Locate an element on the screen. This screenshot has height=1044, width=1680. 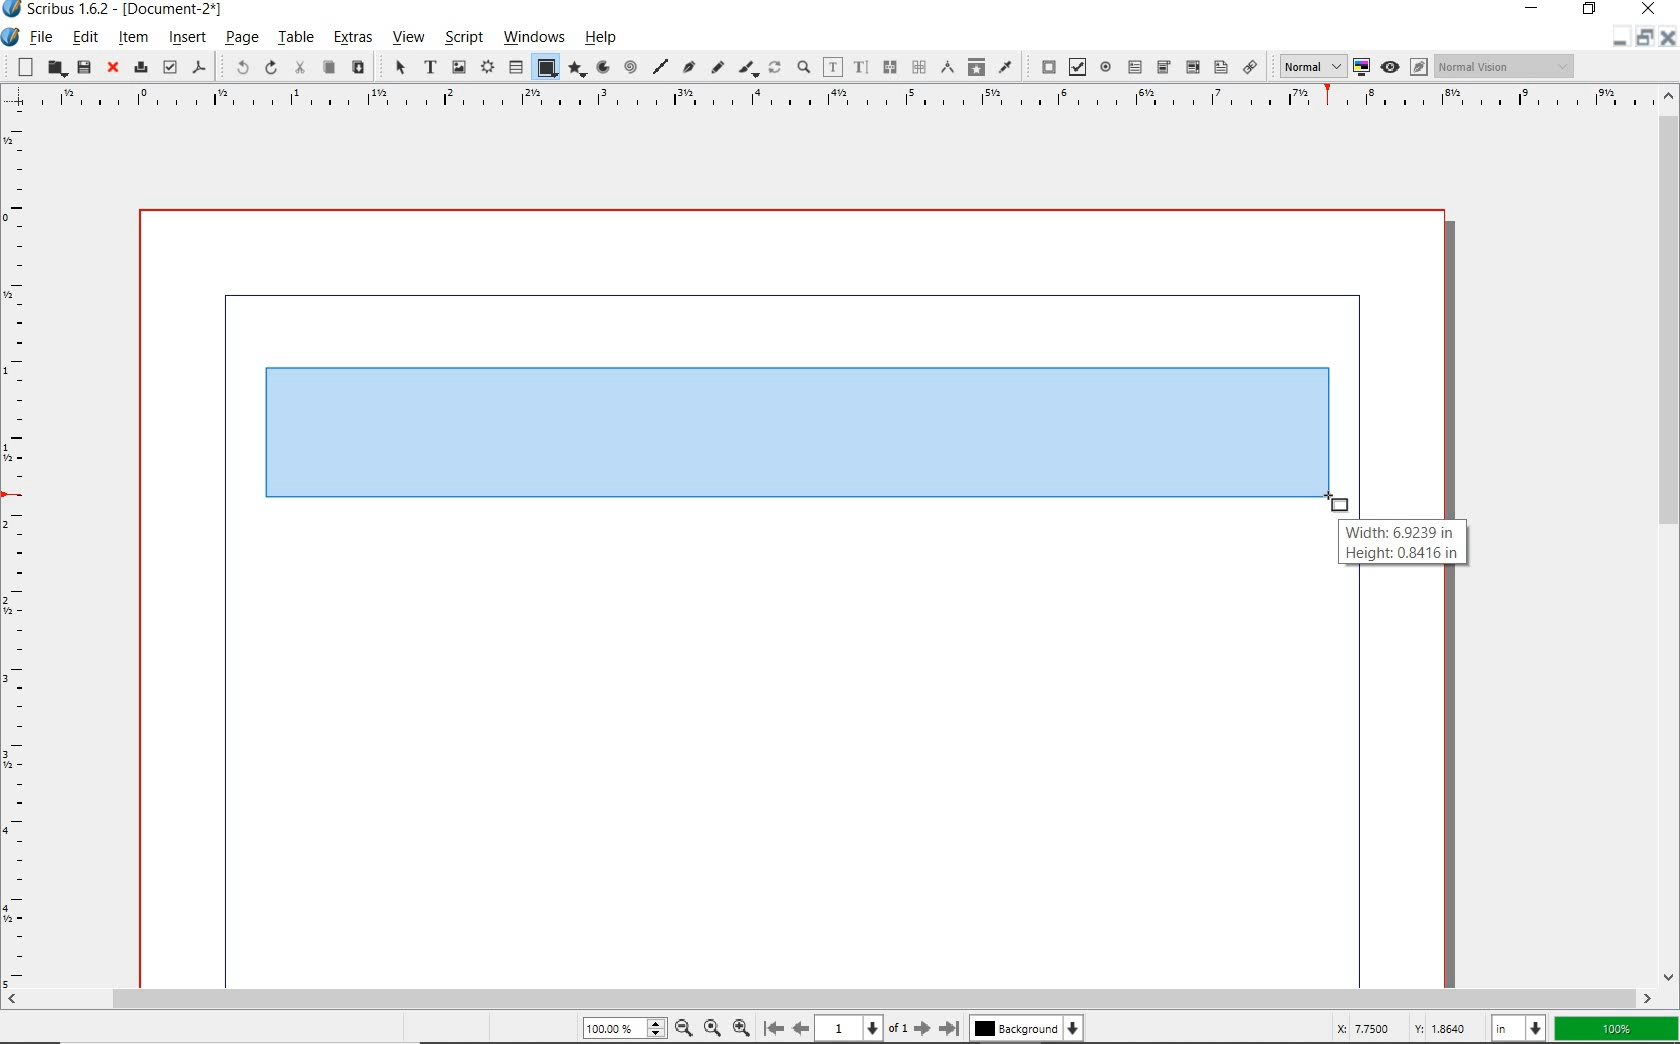
coordinates is located at coordinates (1400, 1030).